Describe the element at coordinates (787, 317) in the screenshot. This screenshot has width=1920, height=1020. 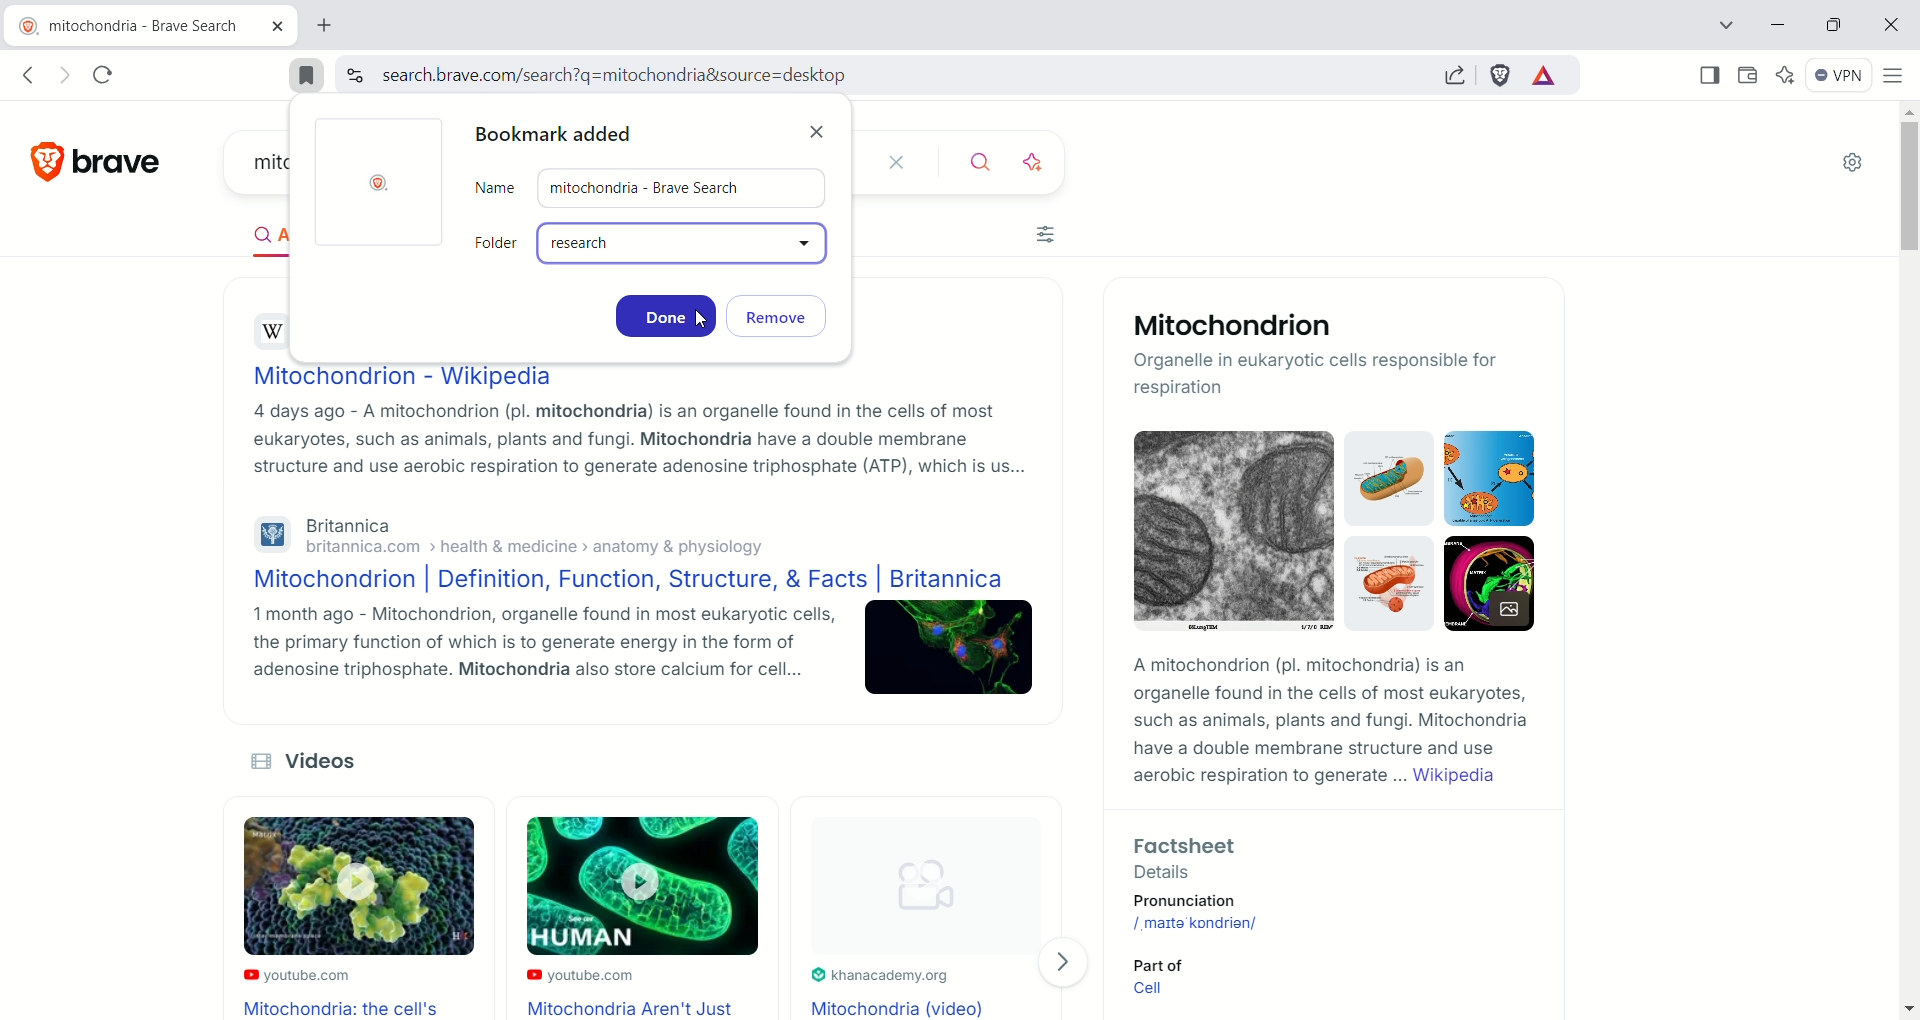
I see `remove` at that location.